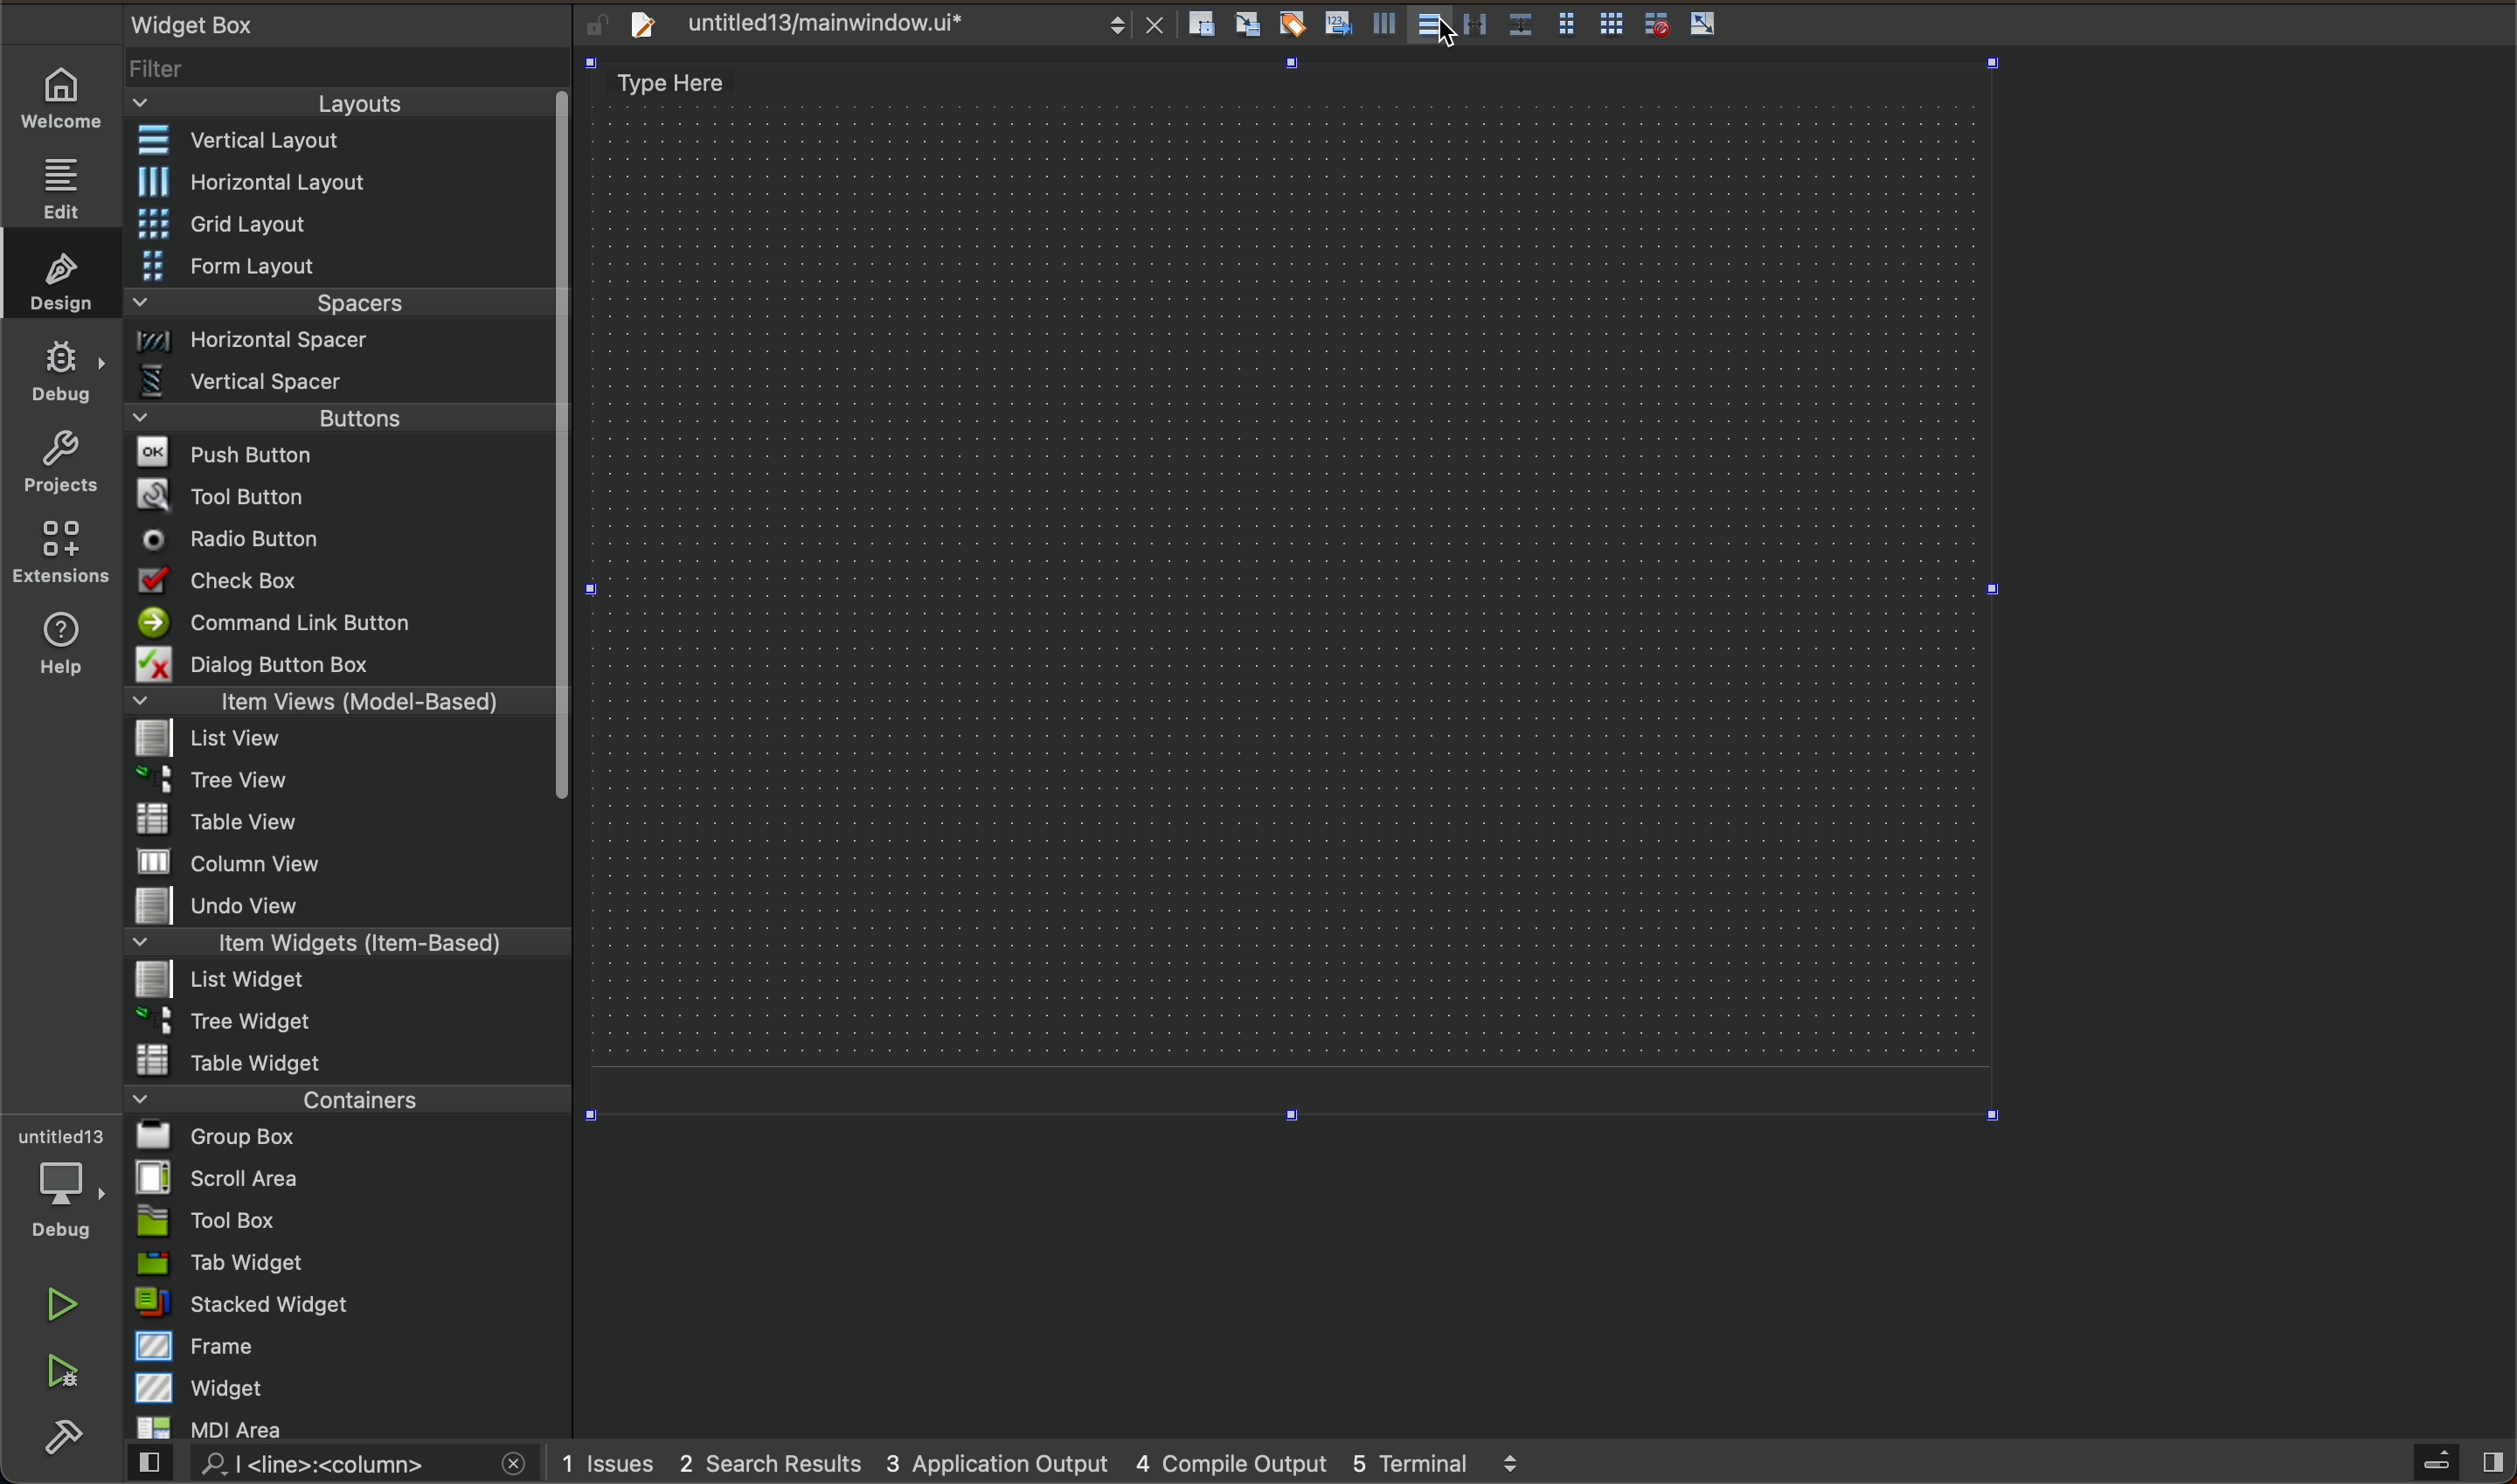 The height and width of the screenshot is (1484, 2517). What do you see at coordinates (338, 621) in the screenshot?
I see `command line button` at bounding box center [338, 621].